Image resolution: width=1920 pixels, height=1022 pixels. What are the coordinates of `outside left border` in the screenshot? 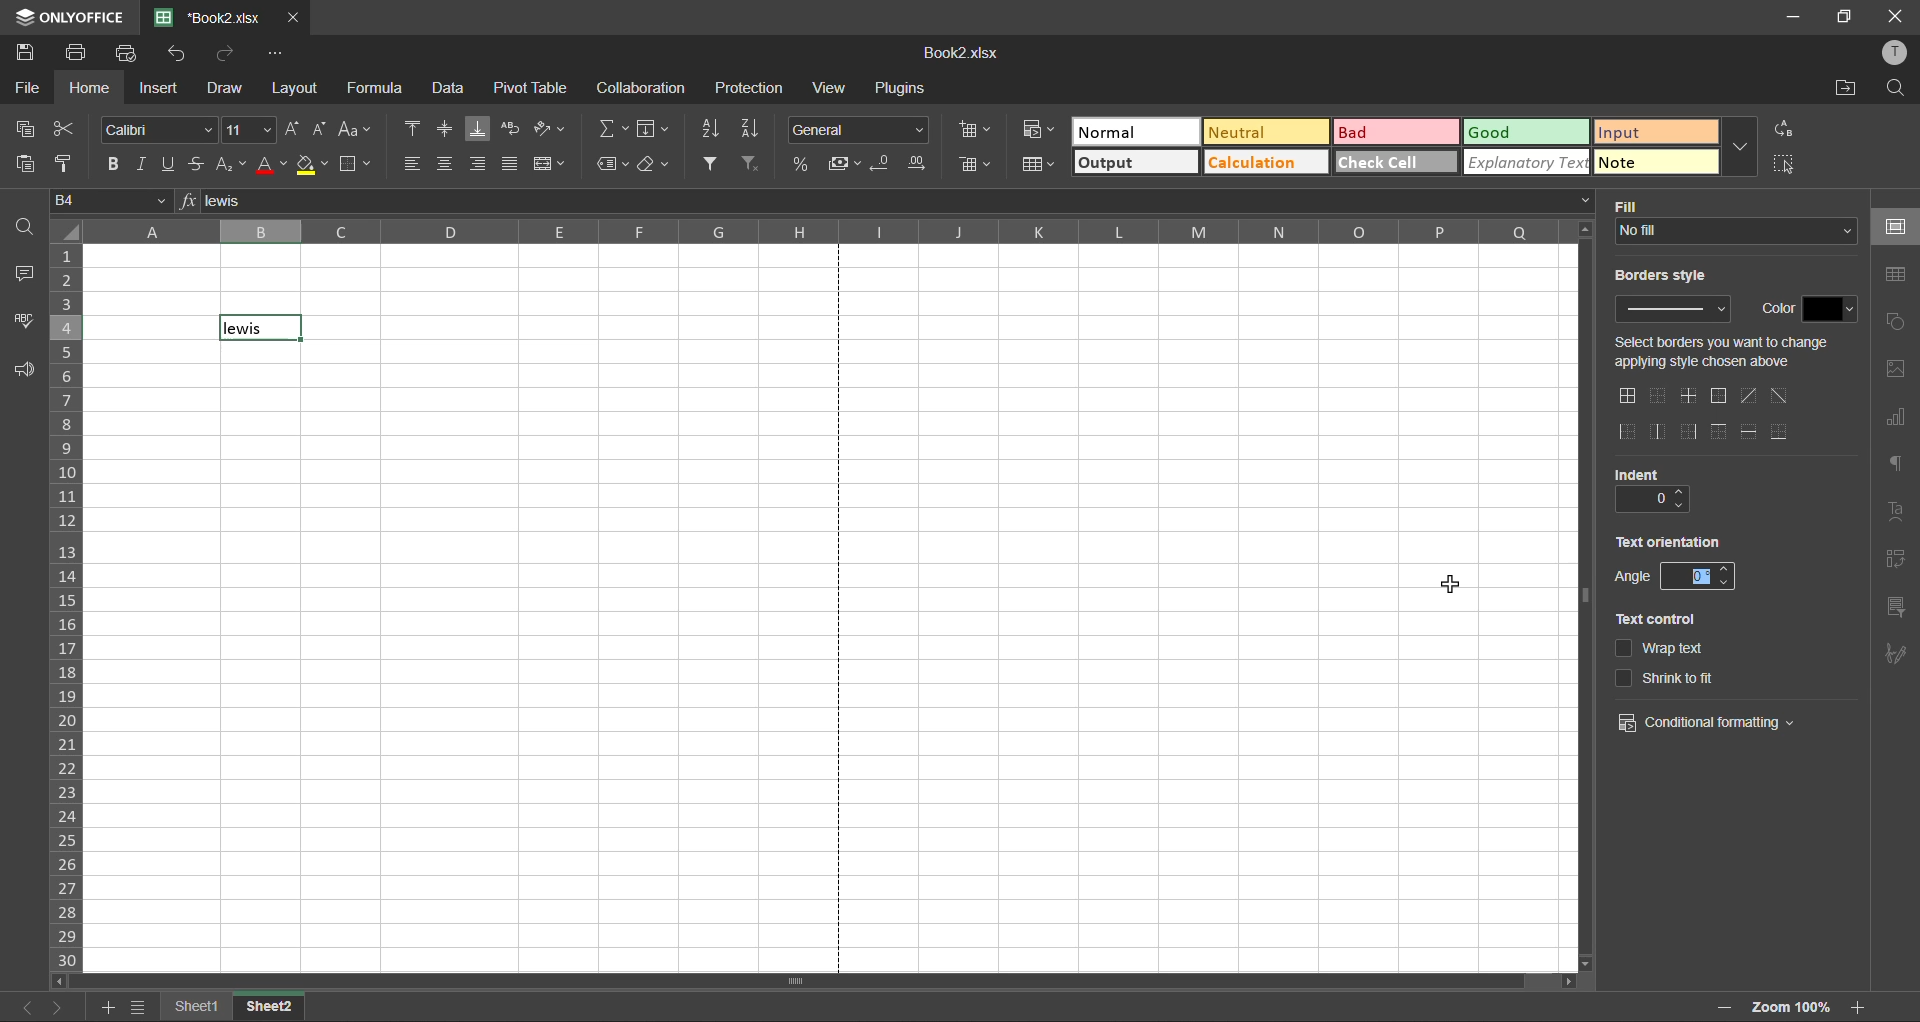 It's located at (1627, 433).